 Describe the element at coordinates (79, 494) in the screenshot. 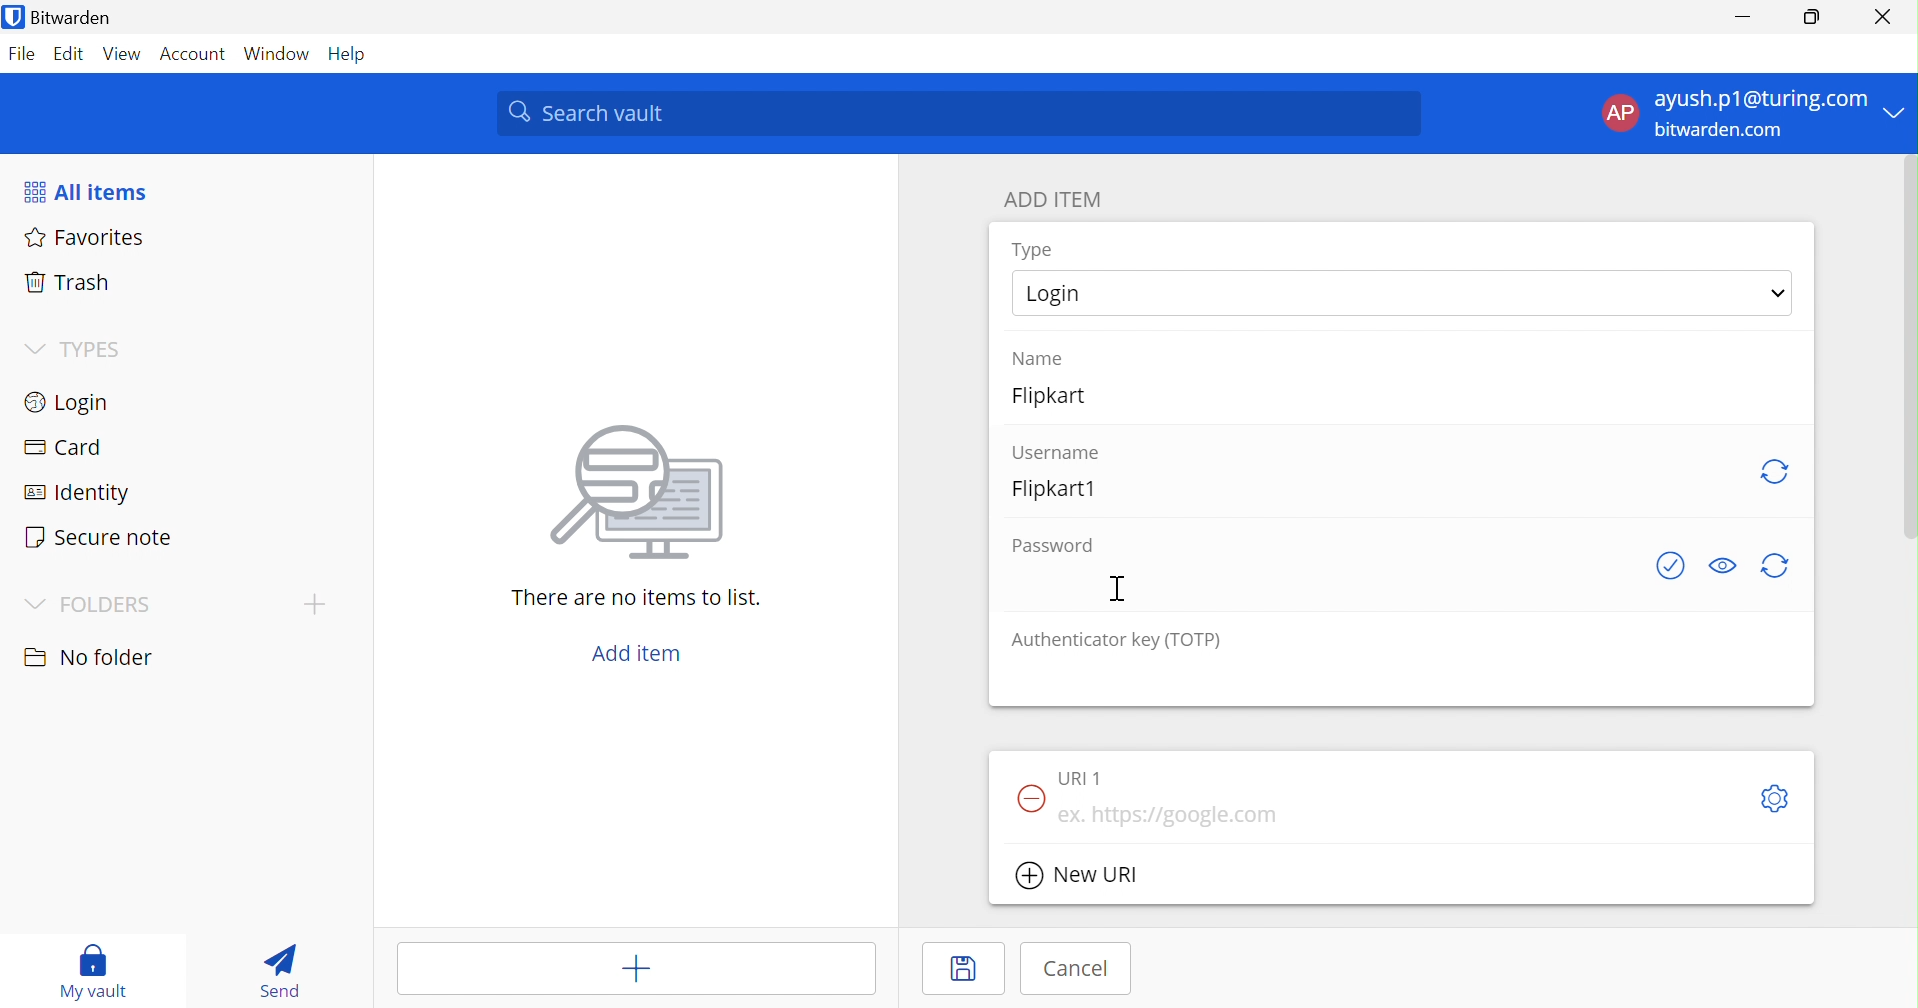

I see `Identity` at that location.